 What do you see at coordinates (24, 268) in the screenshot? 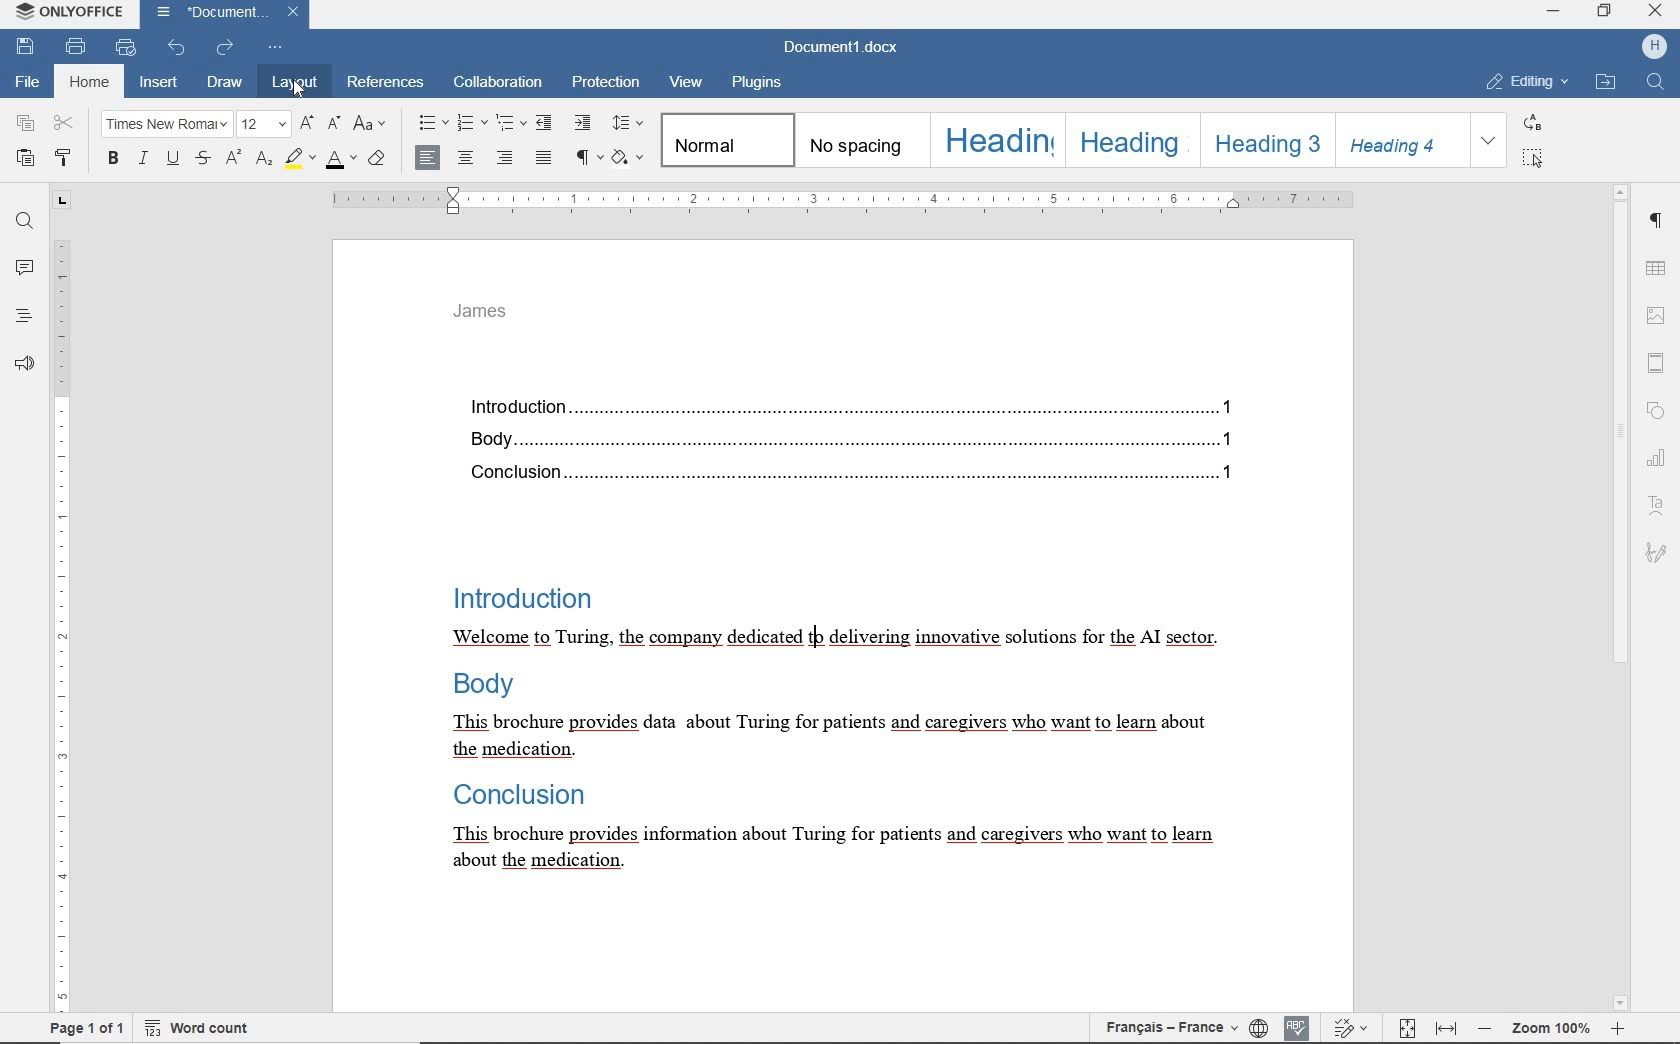
I see `comments` at bounding box center [24, 268].